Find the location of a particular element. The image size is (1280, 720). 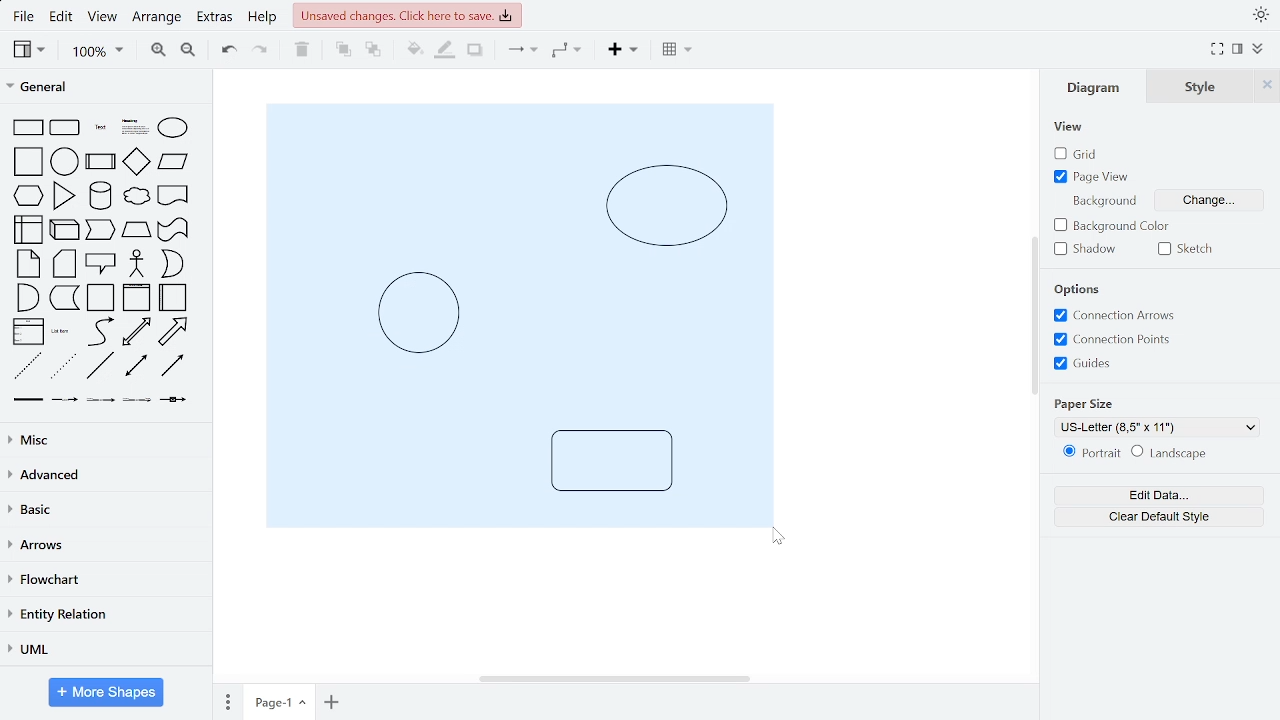

full screen is located at coordinates (1216, 50).